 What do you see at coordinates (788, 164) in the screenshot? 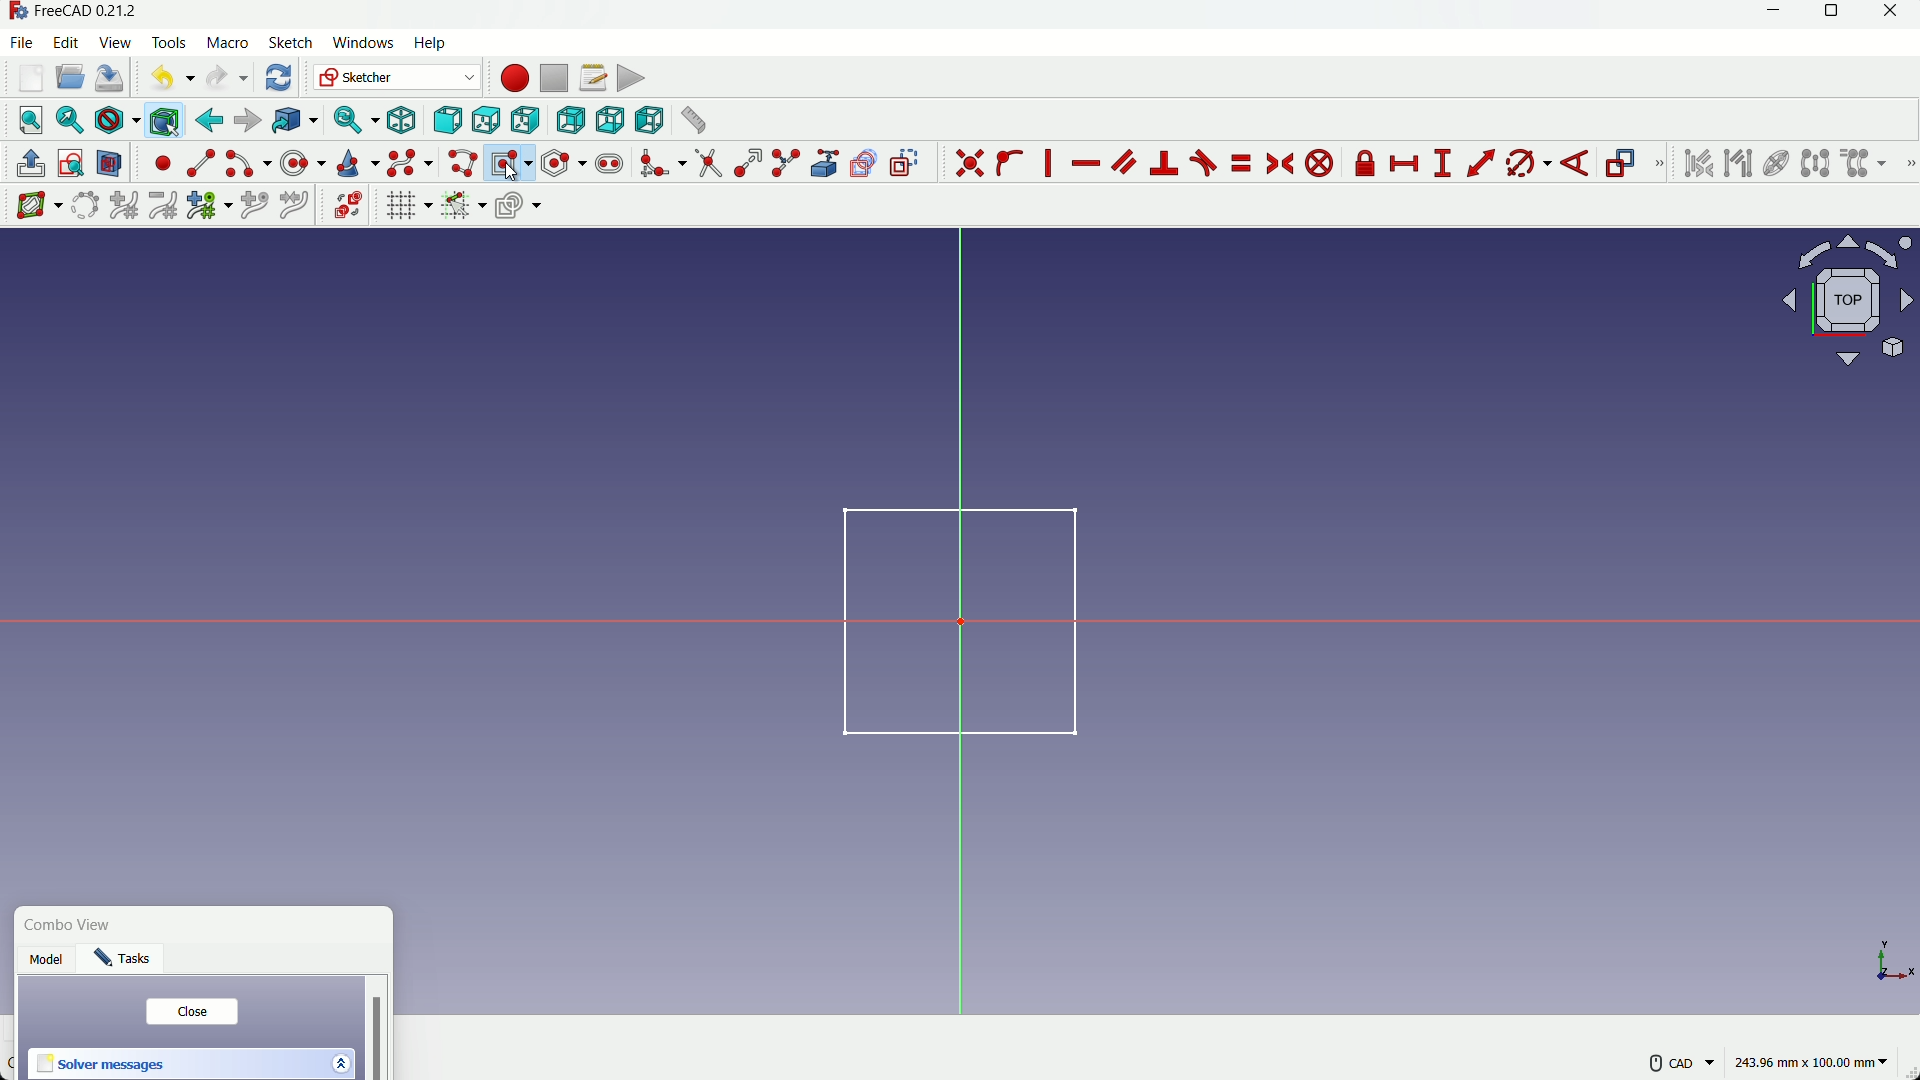
I see `split edge` at bounding box center [788, 164].